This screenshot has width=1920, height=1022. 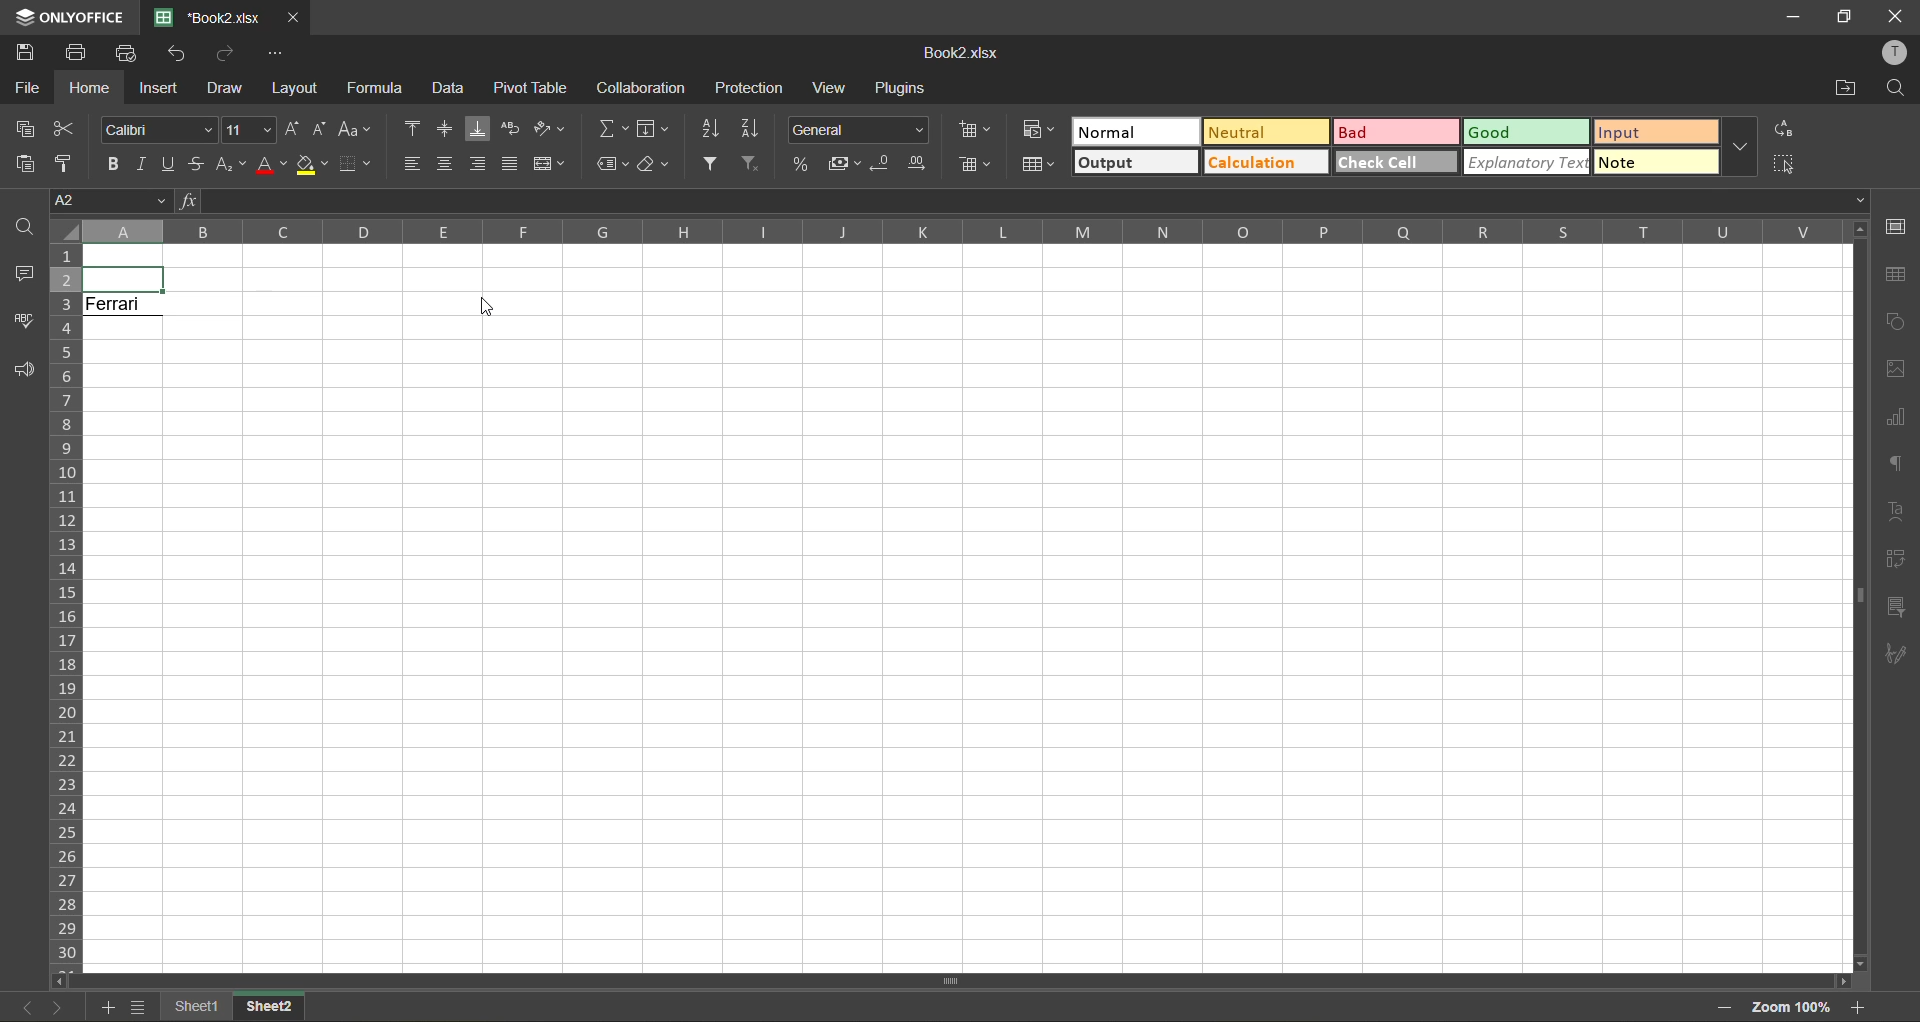 What do you see at coordinates (105, 199) in the screenshot?
I see `cell address` at bounding box center [105, 199].